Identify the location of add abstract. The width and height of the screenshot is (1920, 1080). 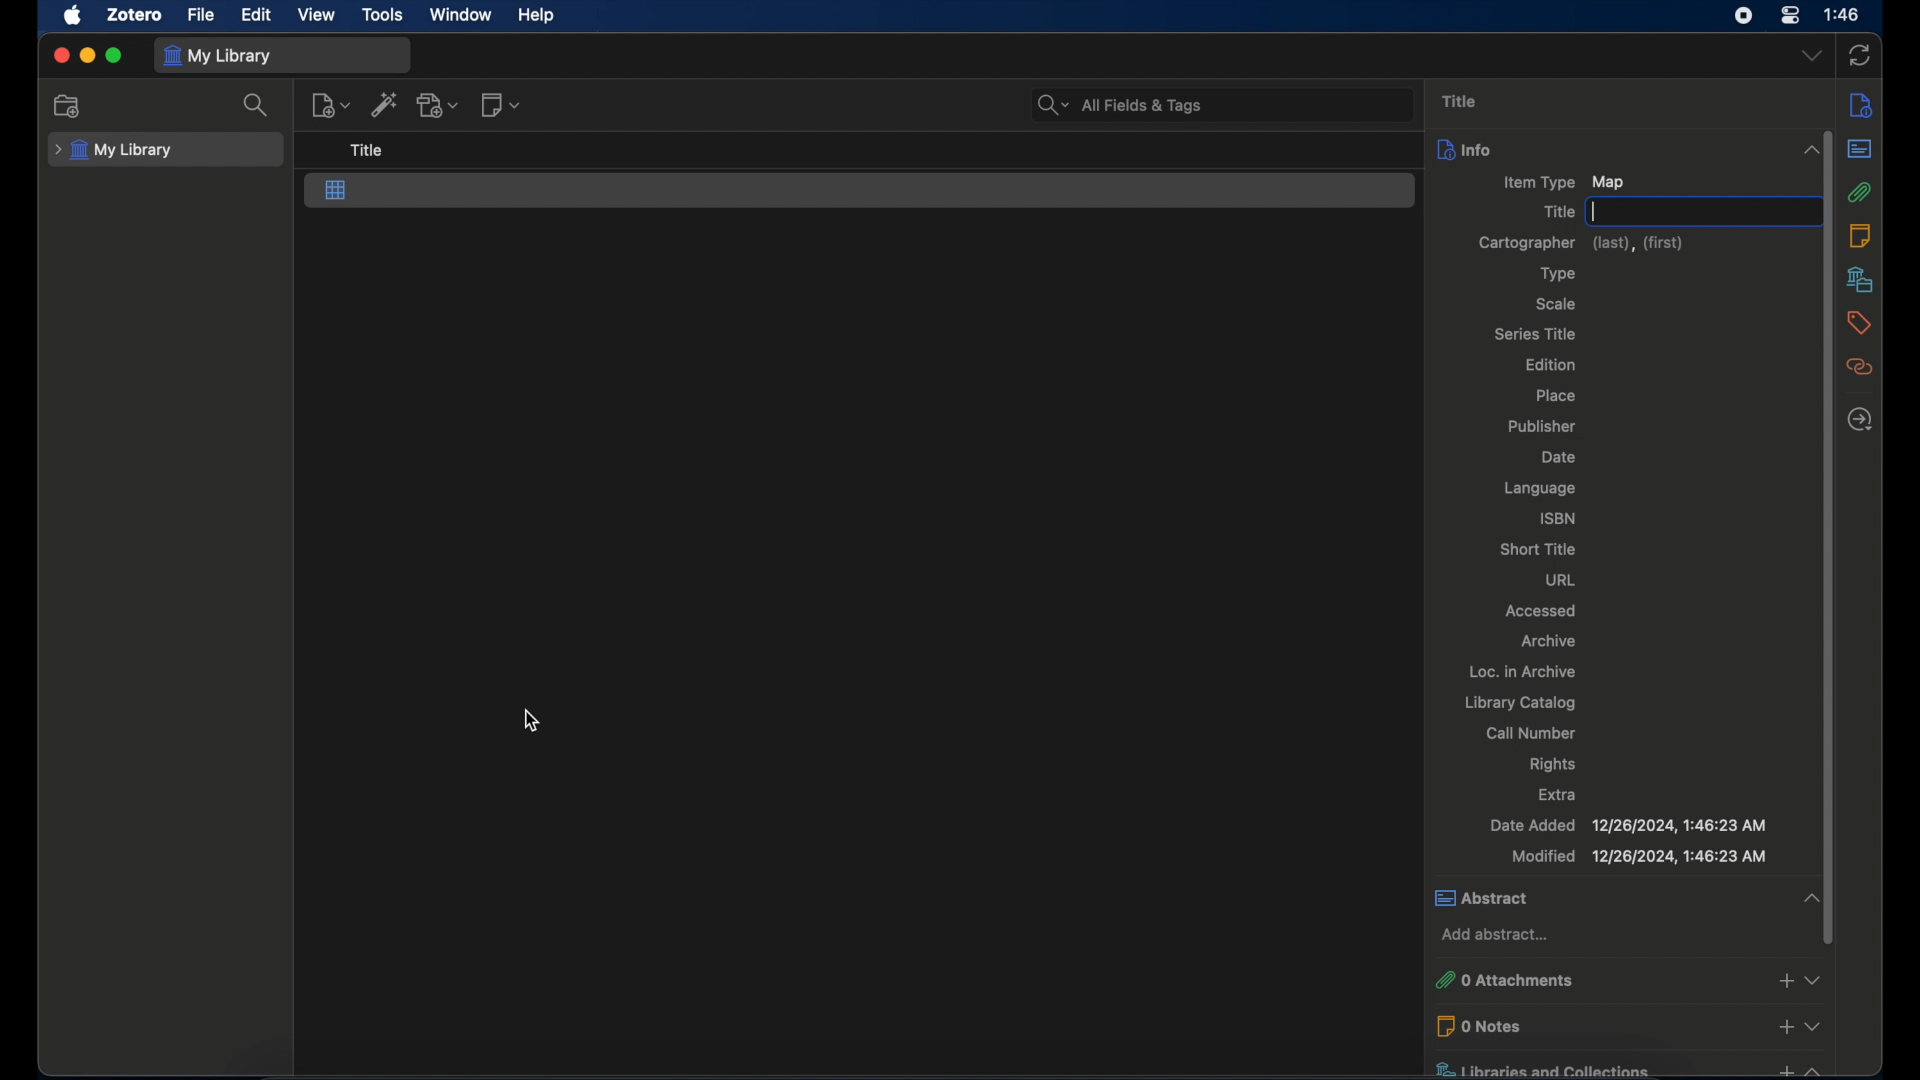
(1499, 936).